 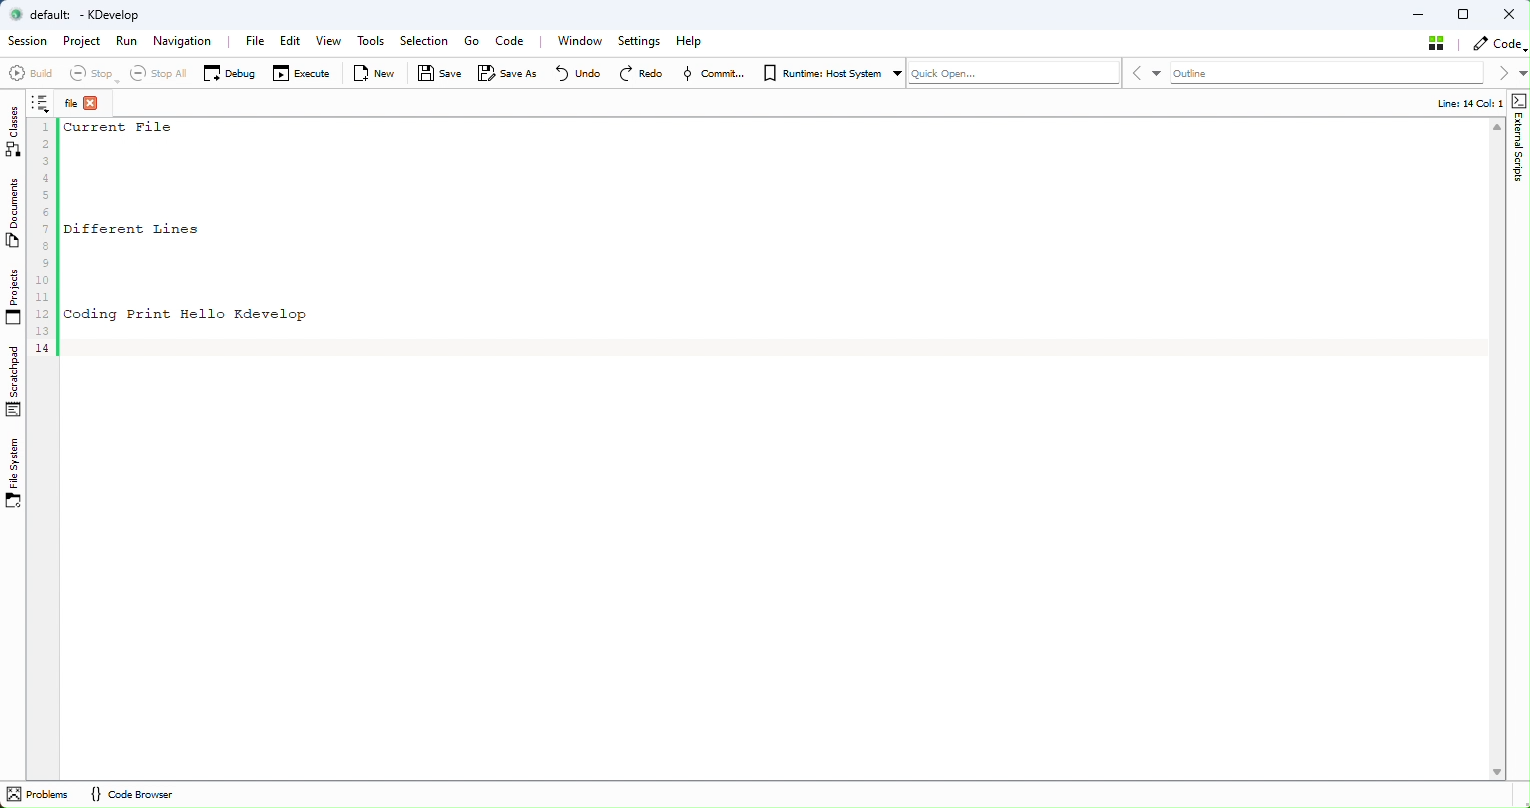 I want to click on Stash, so click(x=1438, y=43).